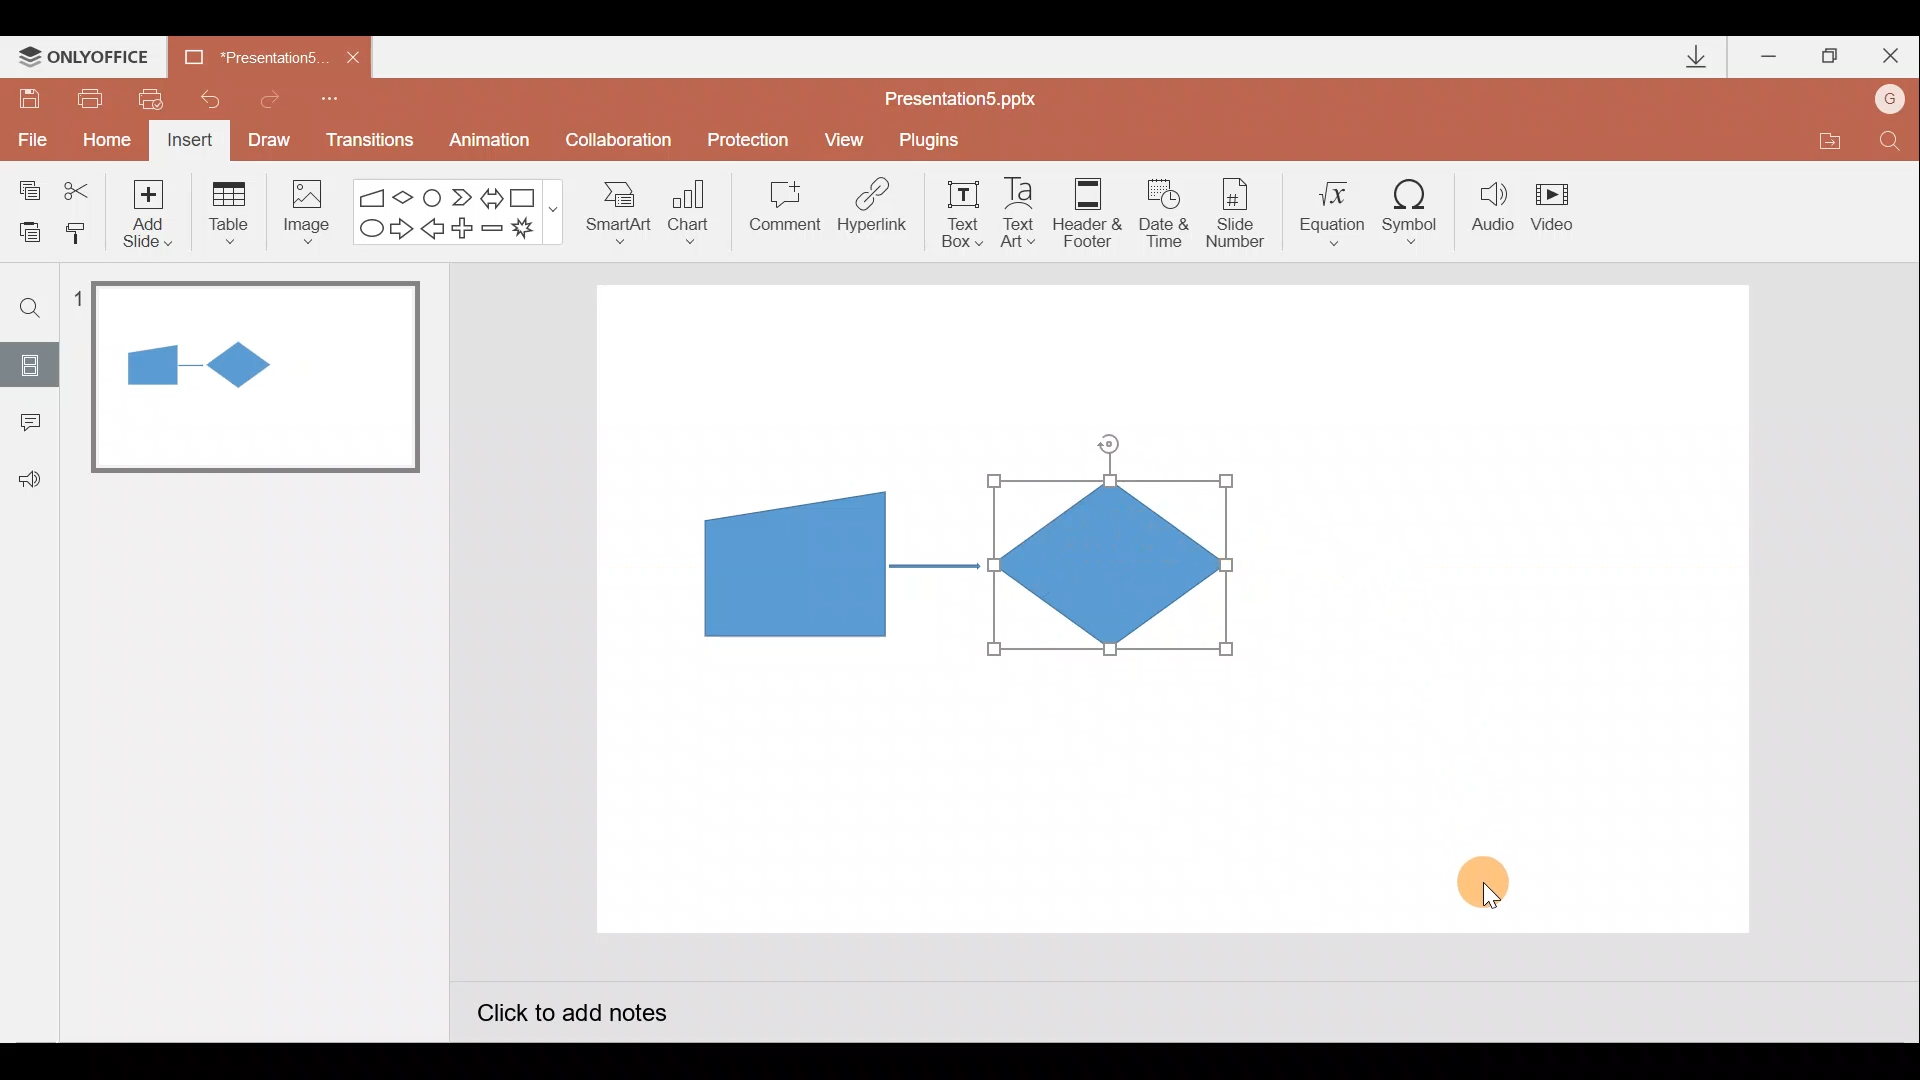 The height and width of the screenshot is (1080, 1920). I want to click on Video, so click(1560, 209).